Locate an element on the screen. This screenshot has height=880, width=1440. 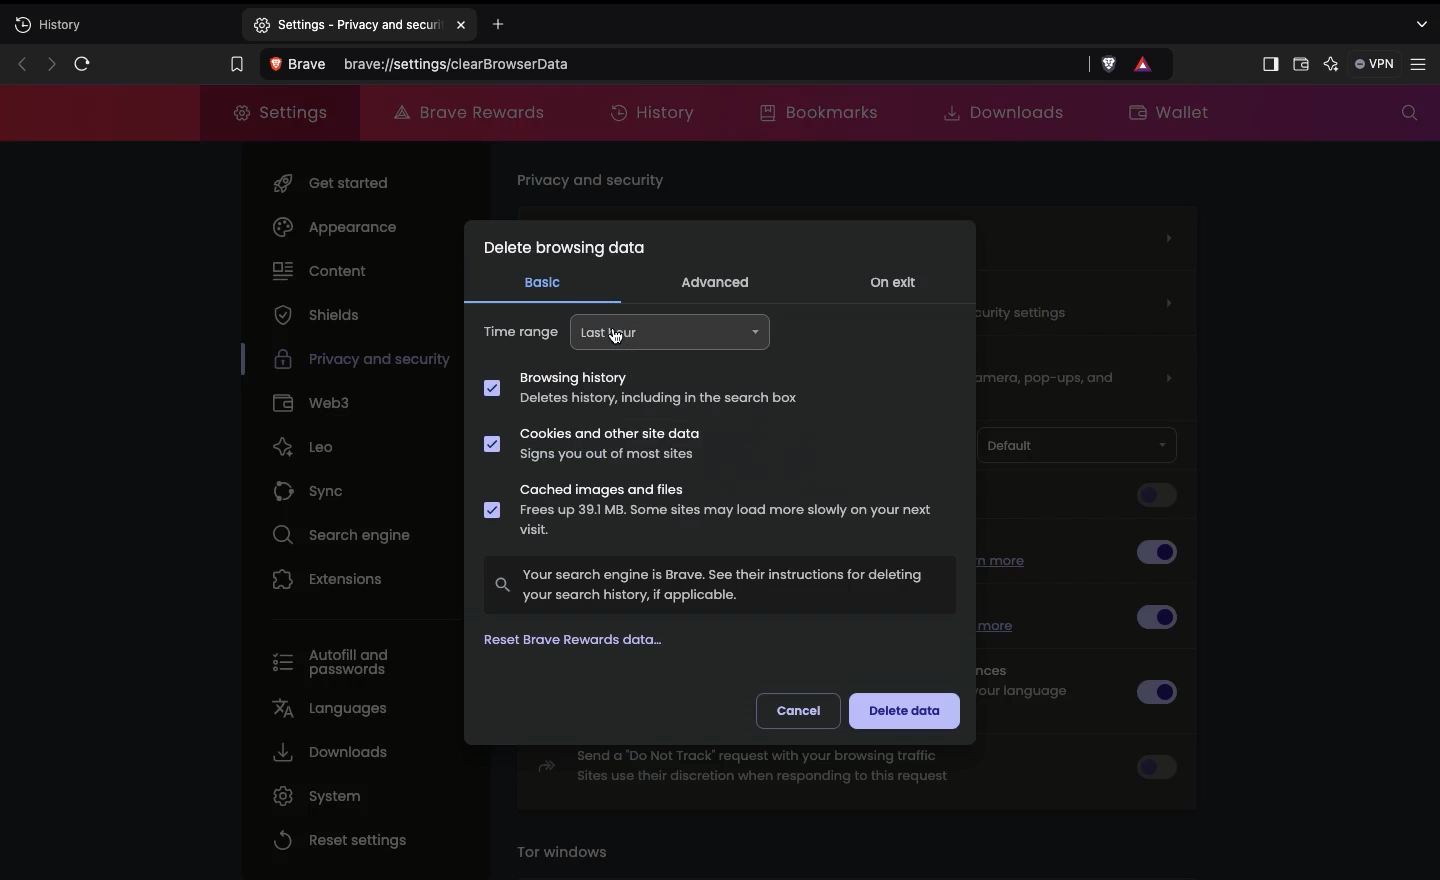
Last hour is located at coordinates (670, 333).